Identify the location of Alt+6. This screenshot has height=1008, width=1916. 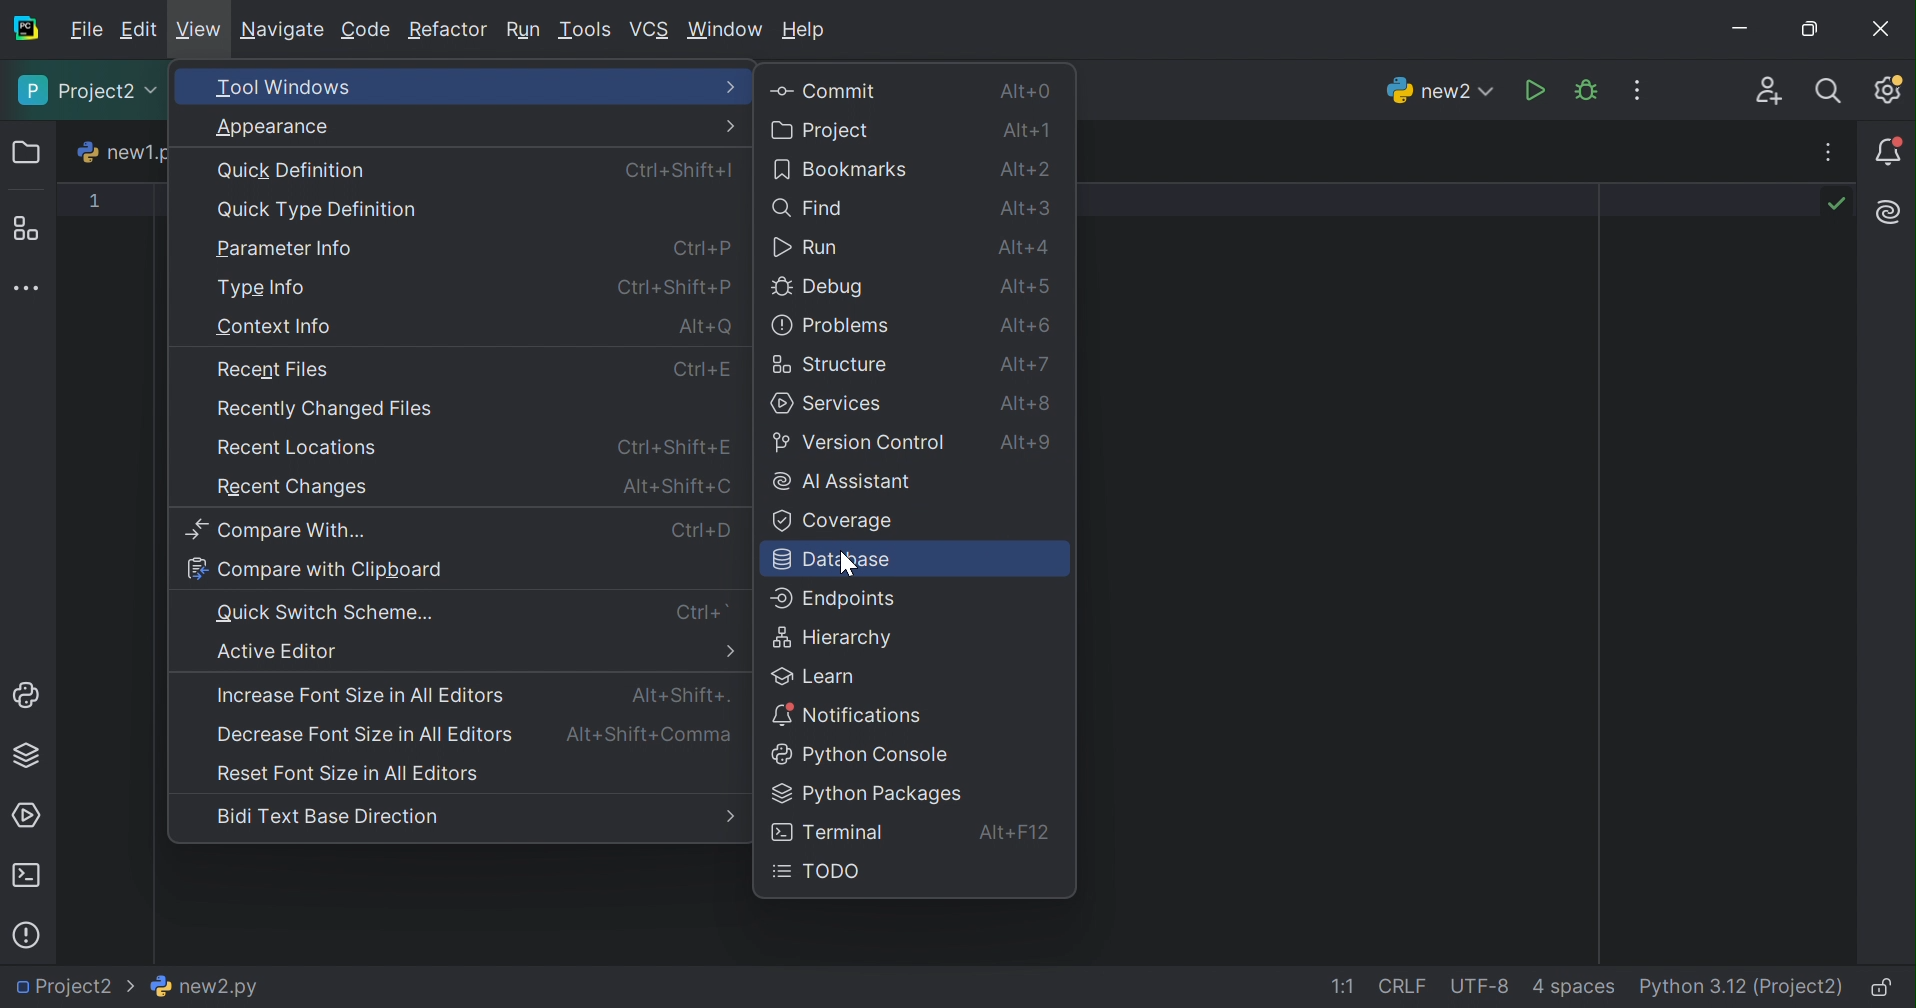
(1032, 326).